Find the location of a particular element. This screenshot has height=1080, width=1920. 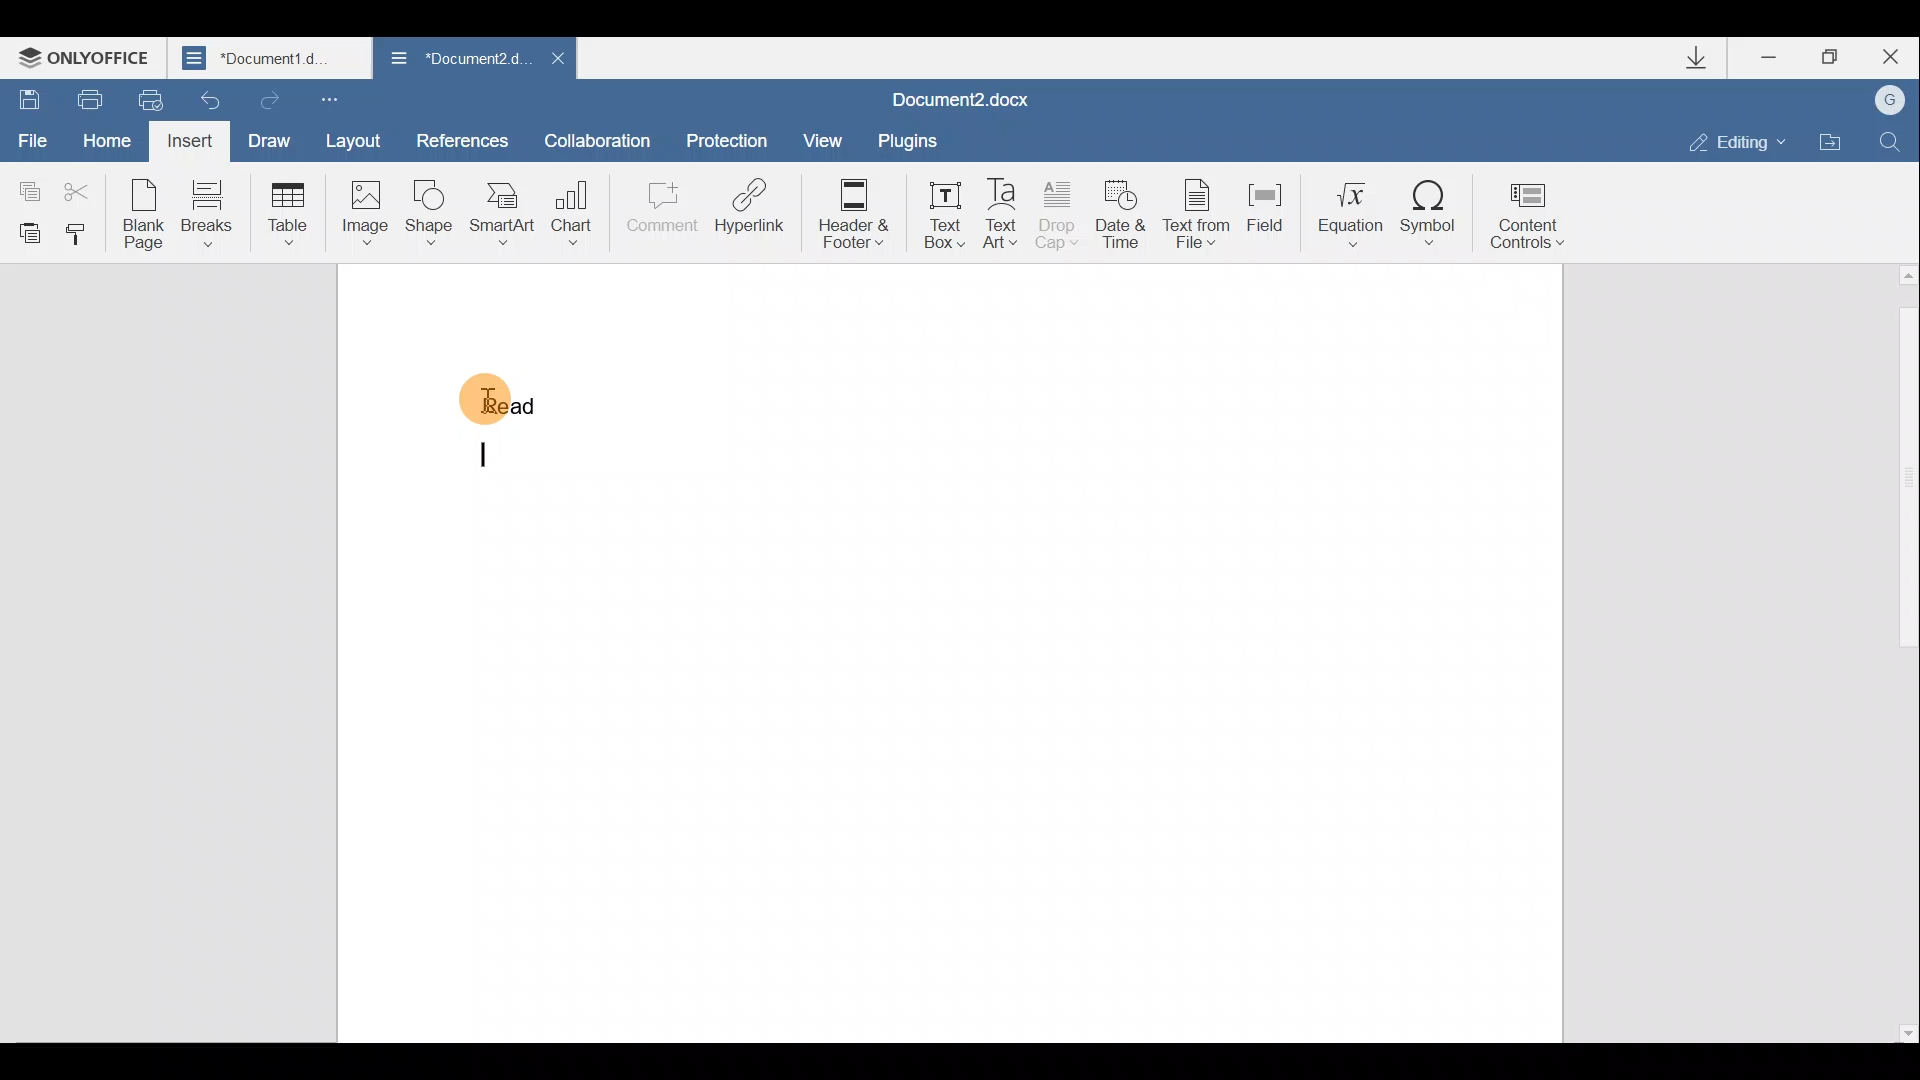

Scroll bar is located at coordinates (1903, 652).